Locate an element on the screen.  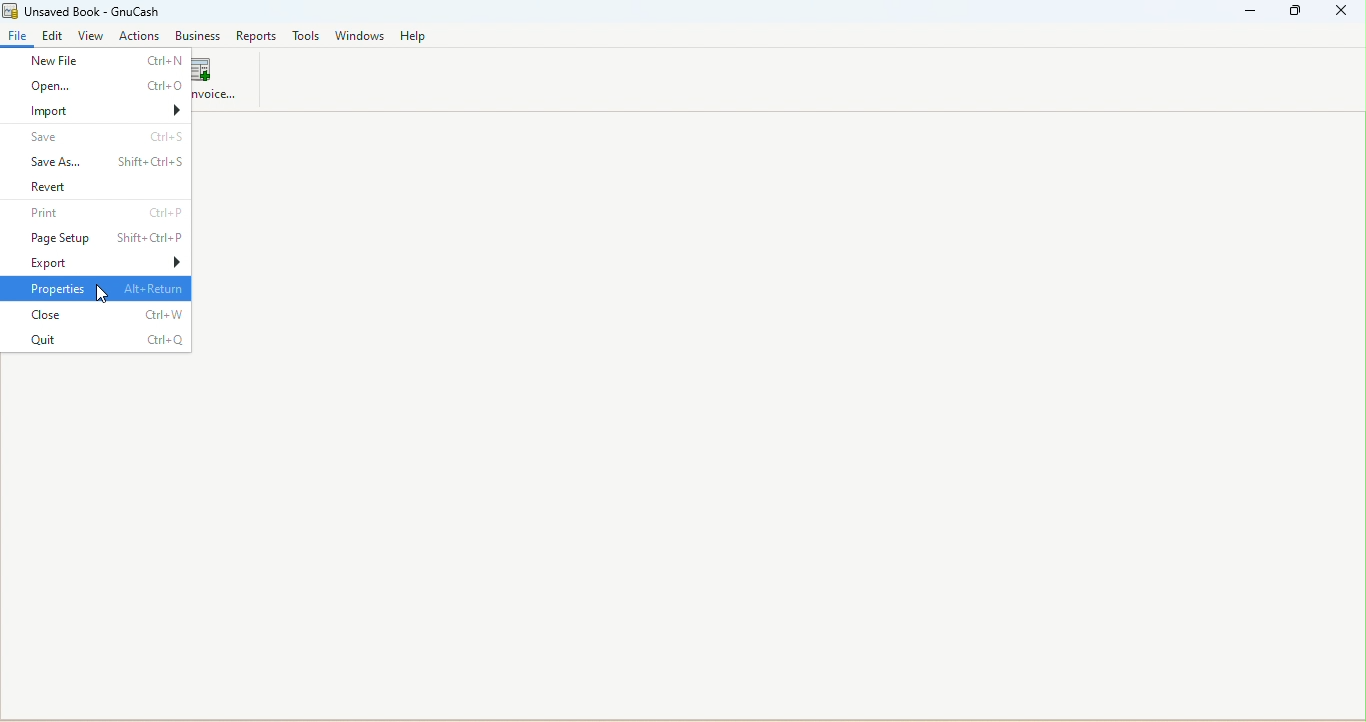
Help is located at coordinates (415, 37).